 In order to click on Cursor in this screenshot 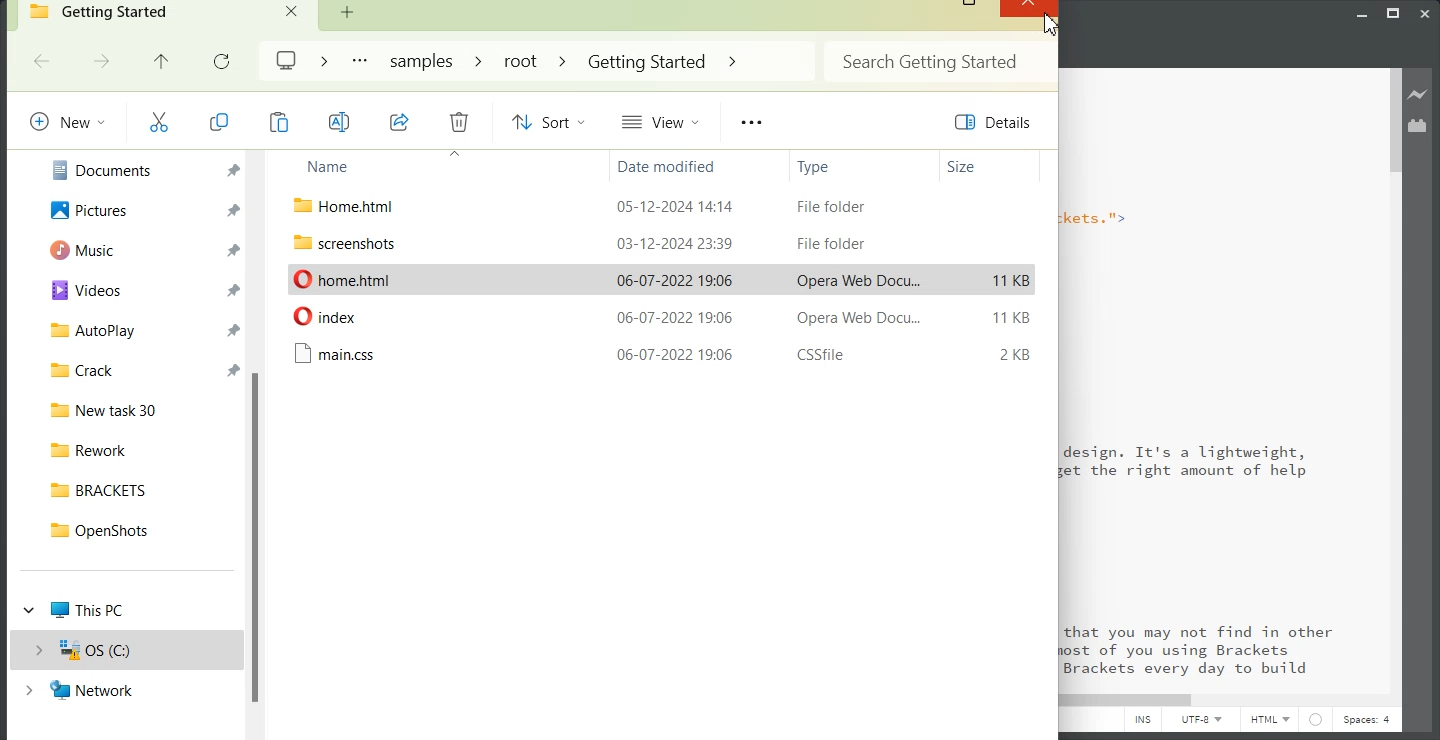, I will do `click(1048, 24)`.